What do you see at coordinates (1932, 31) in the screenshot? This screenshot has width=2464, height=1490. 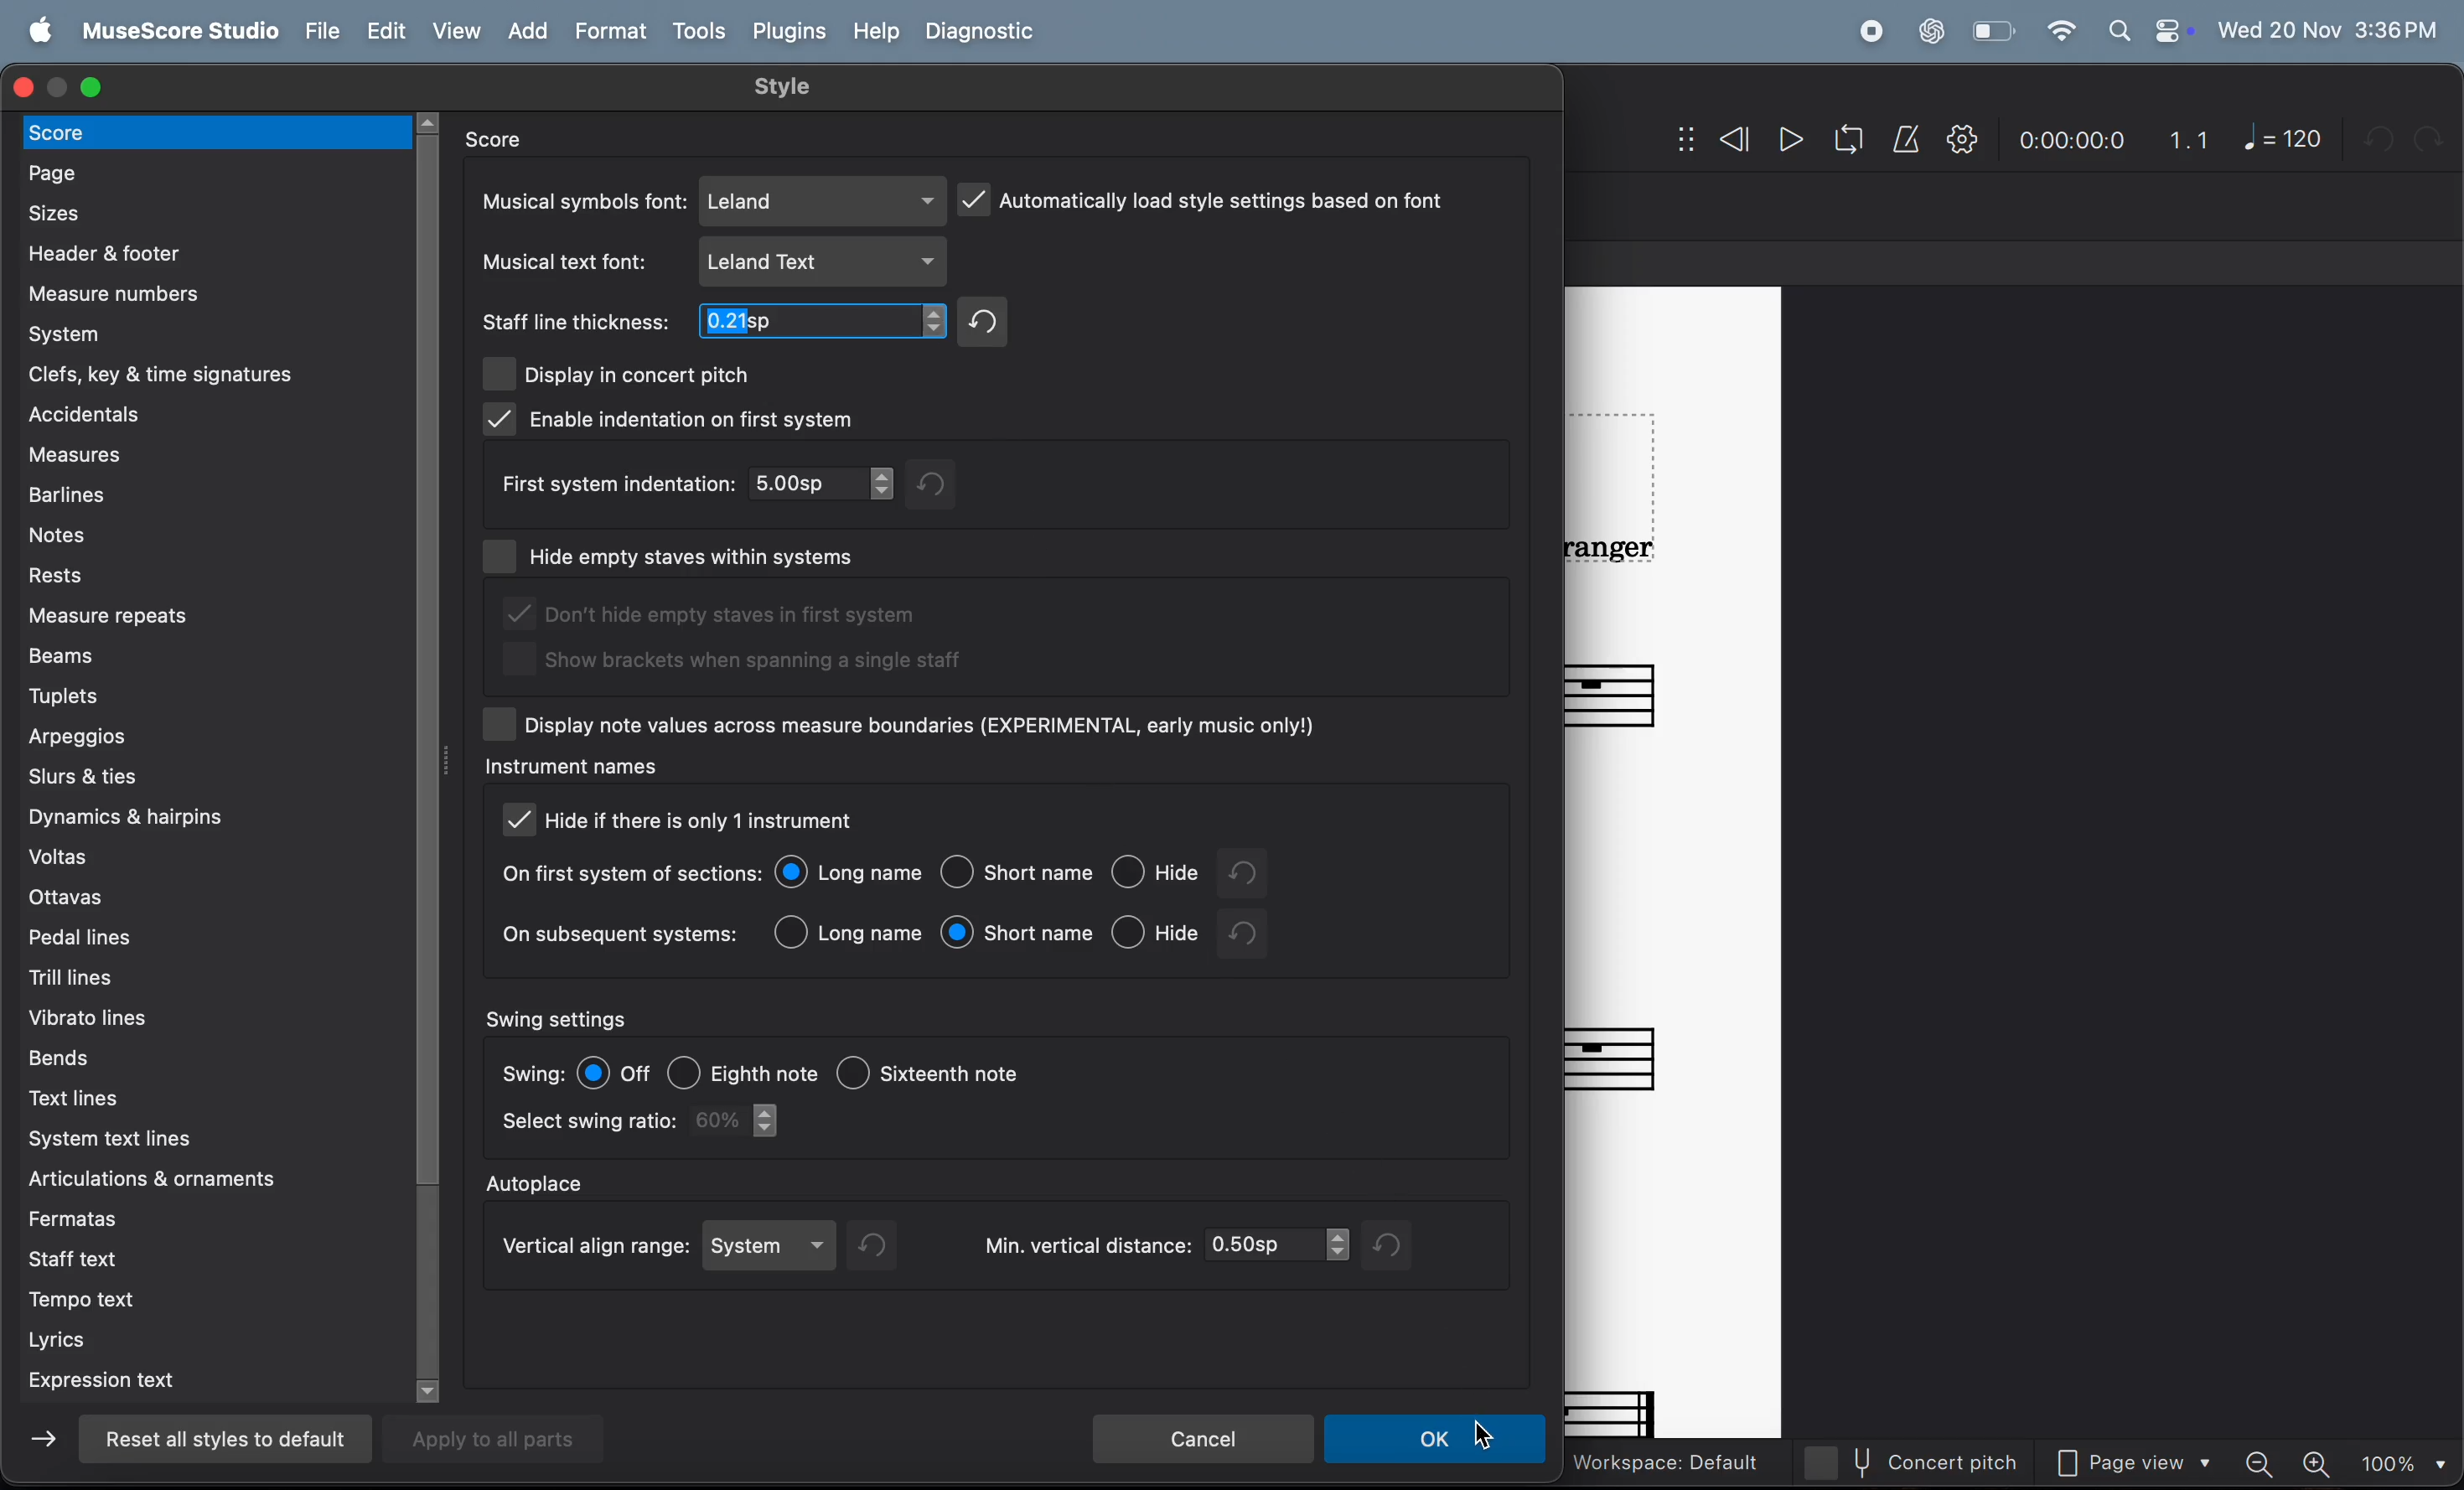 I see `chat gpt` at bounding box center [1932, 31].